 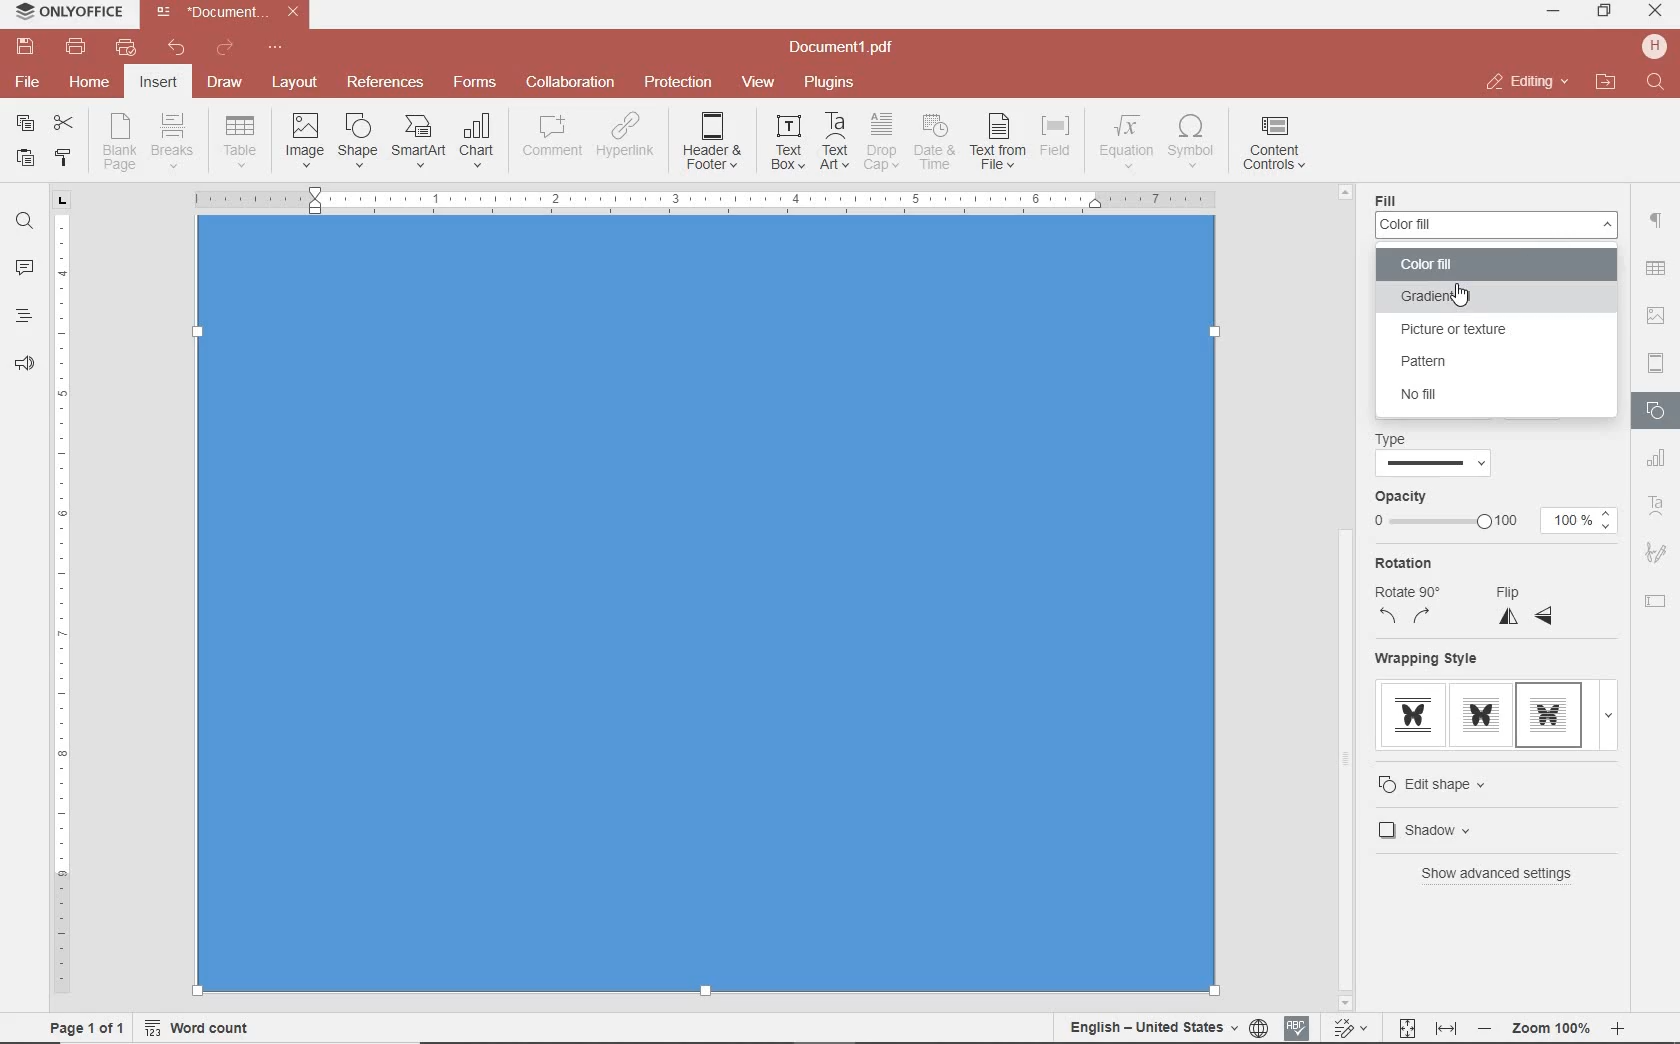 I want to click on insert drop down, so click(x=246, y=139).